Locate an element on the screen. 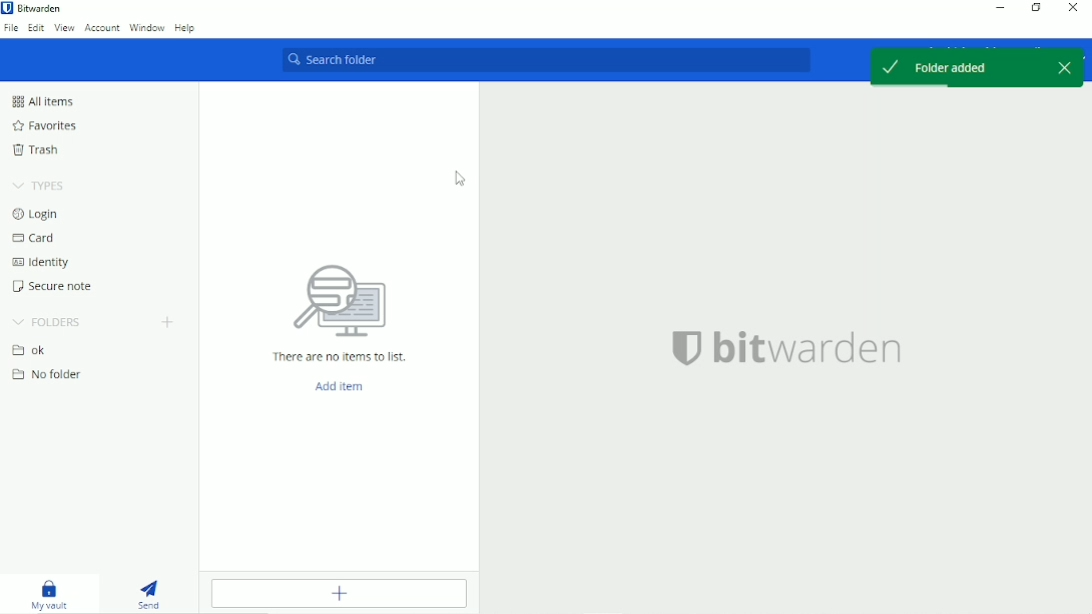 This screenshot has height=614, width=1092. Identity is located at coordinates (46, 264).